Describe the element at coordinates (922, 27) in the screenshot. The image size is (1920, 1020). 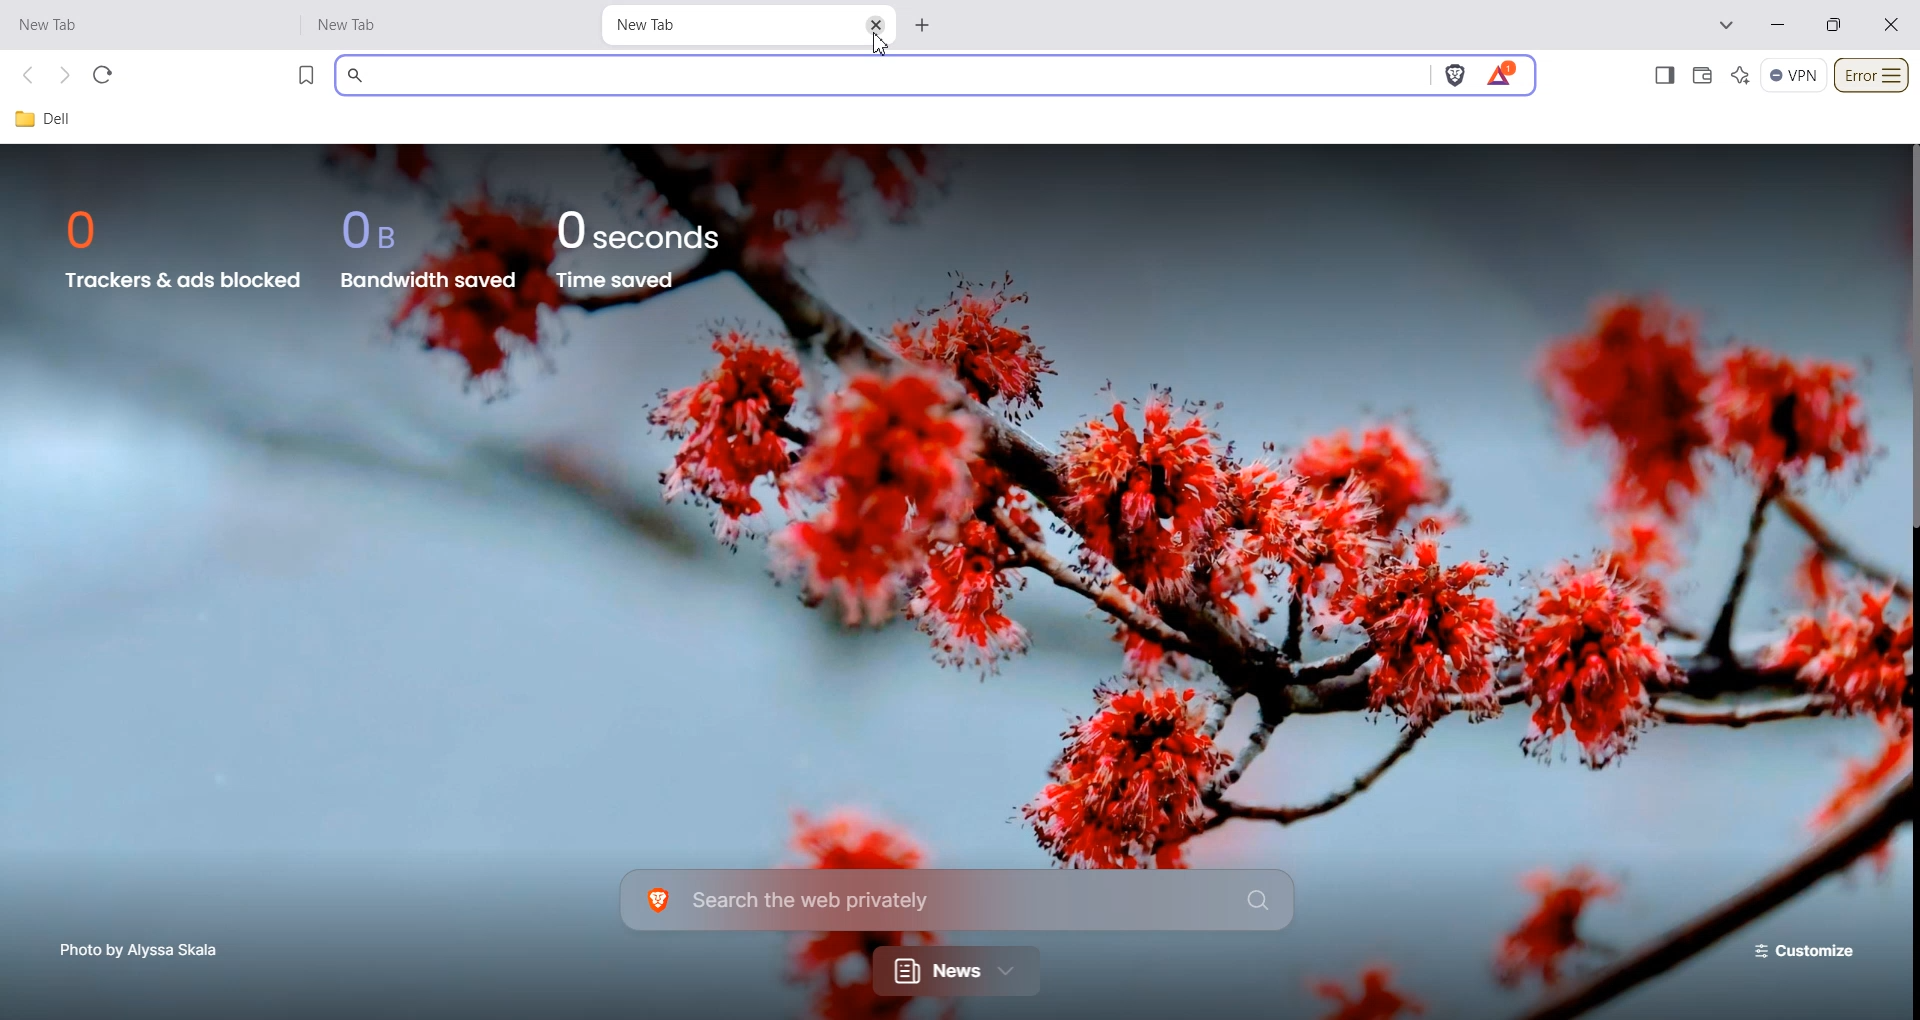
I see `Add new tab` at that location.